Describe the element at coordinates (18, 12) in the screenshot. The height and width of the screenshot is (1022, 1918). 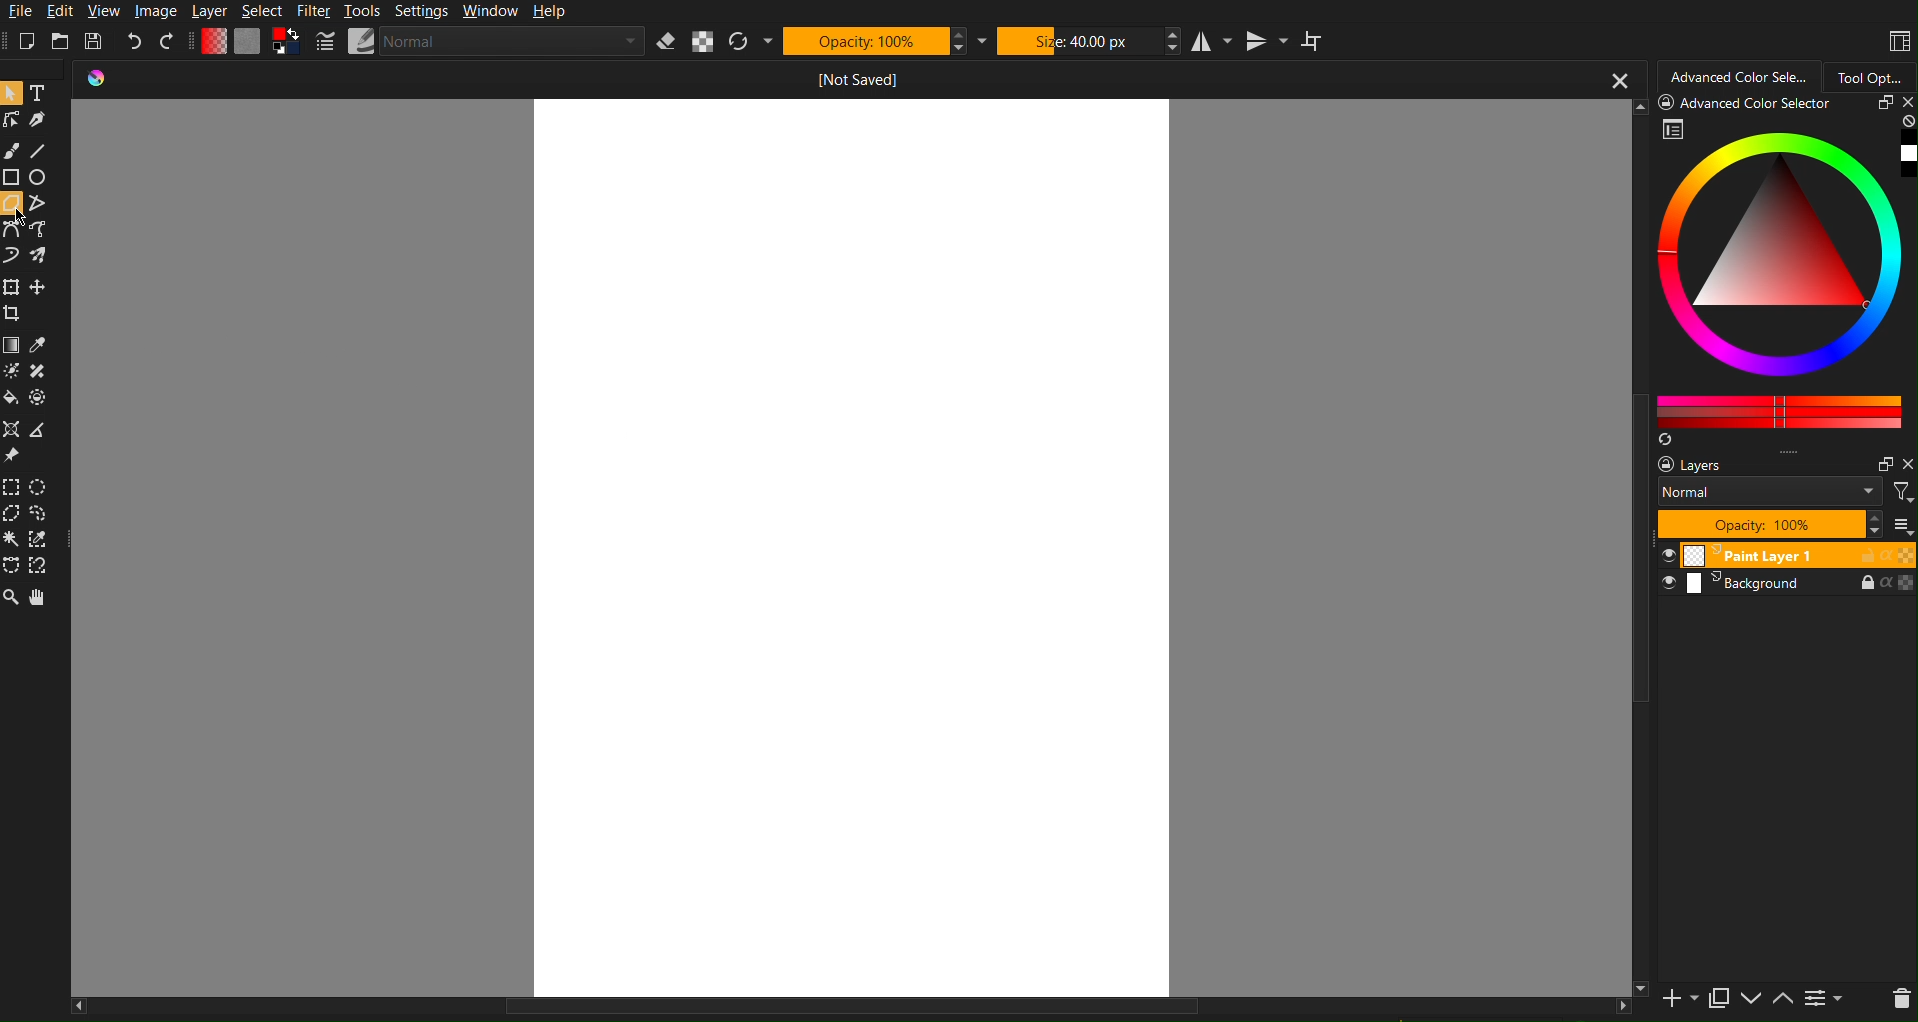
I see `File` at that location.